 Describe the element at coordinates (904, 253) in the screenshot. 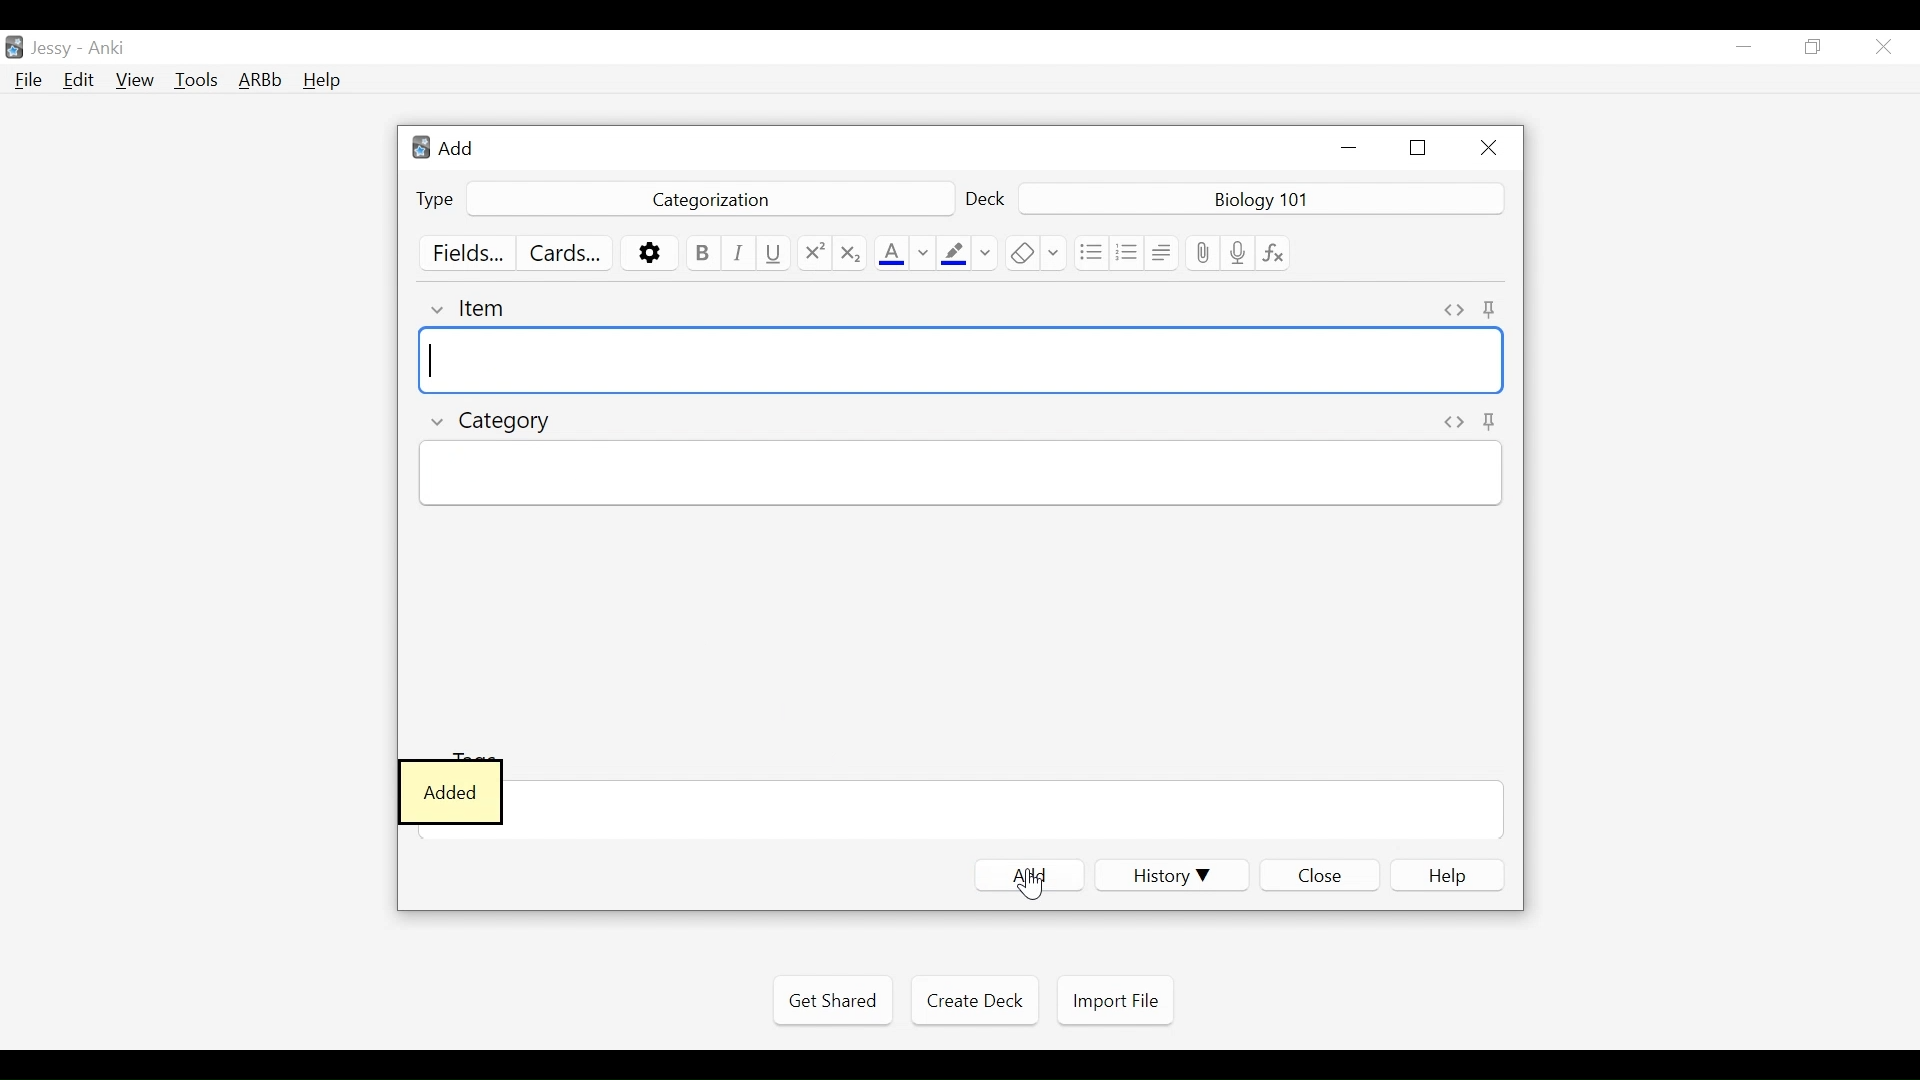

I see `Text Color` at that location.